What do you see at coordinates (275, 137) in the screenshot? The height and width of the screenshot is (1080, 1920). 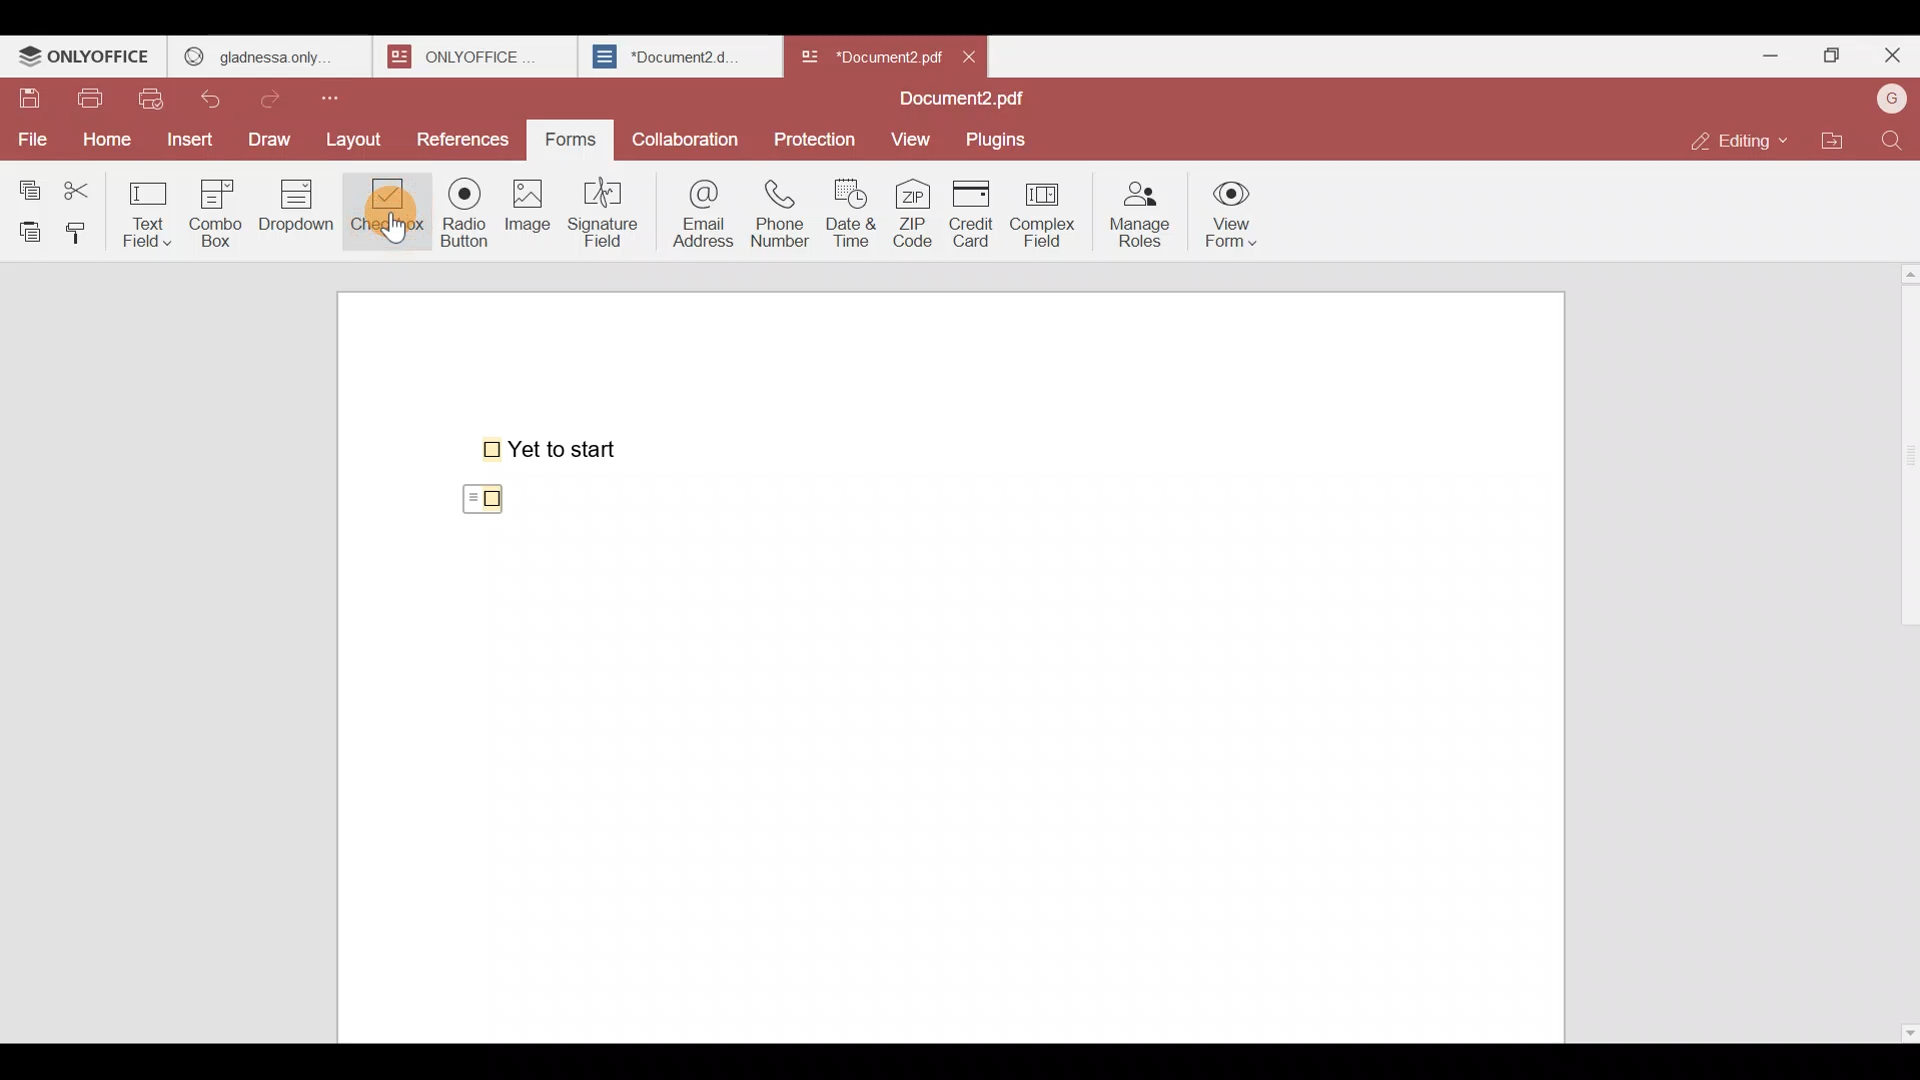 I see `Draw` at bounding box center [275, 137].